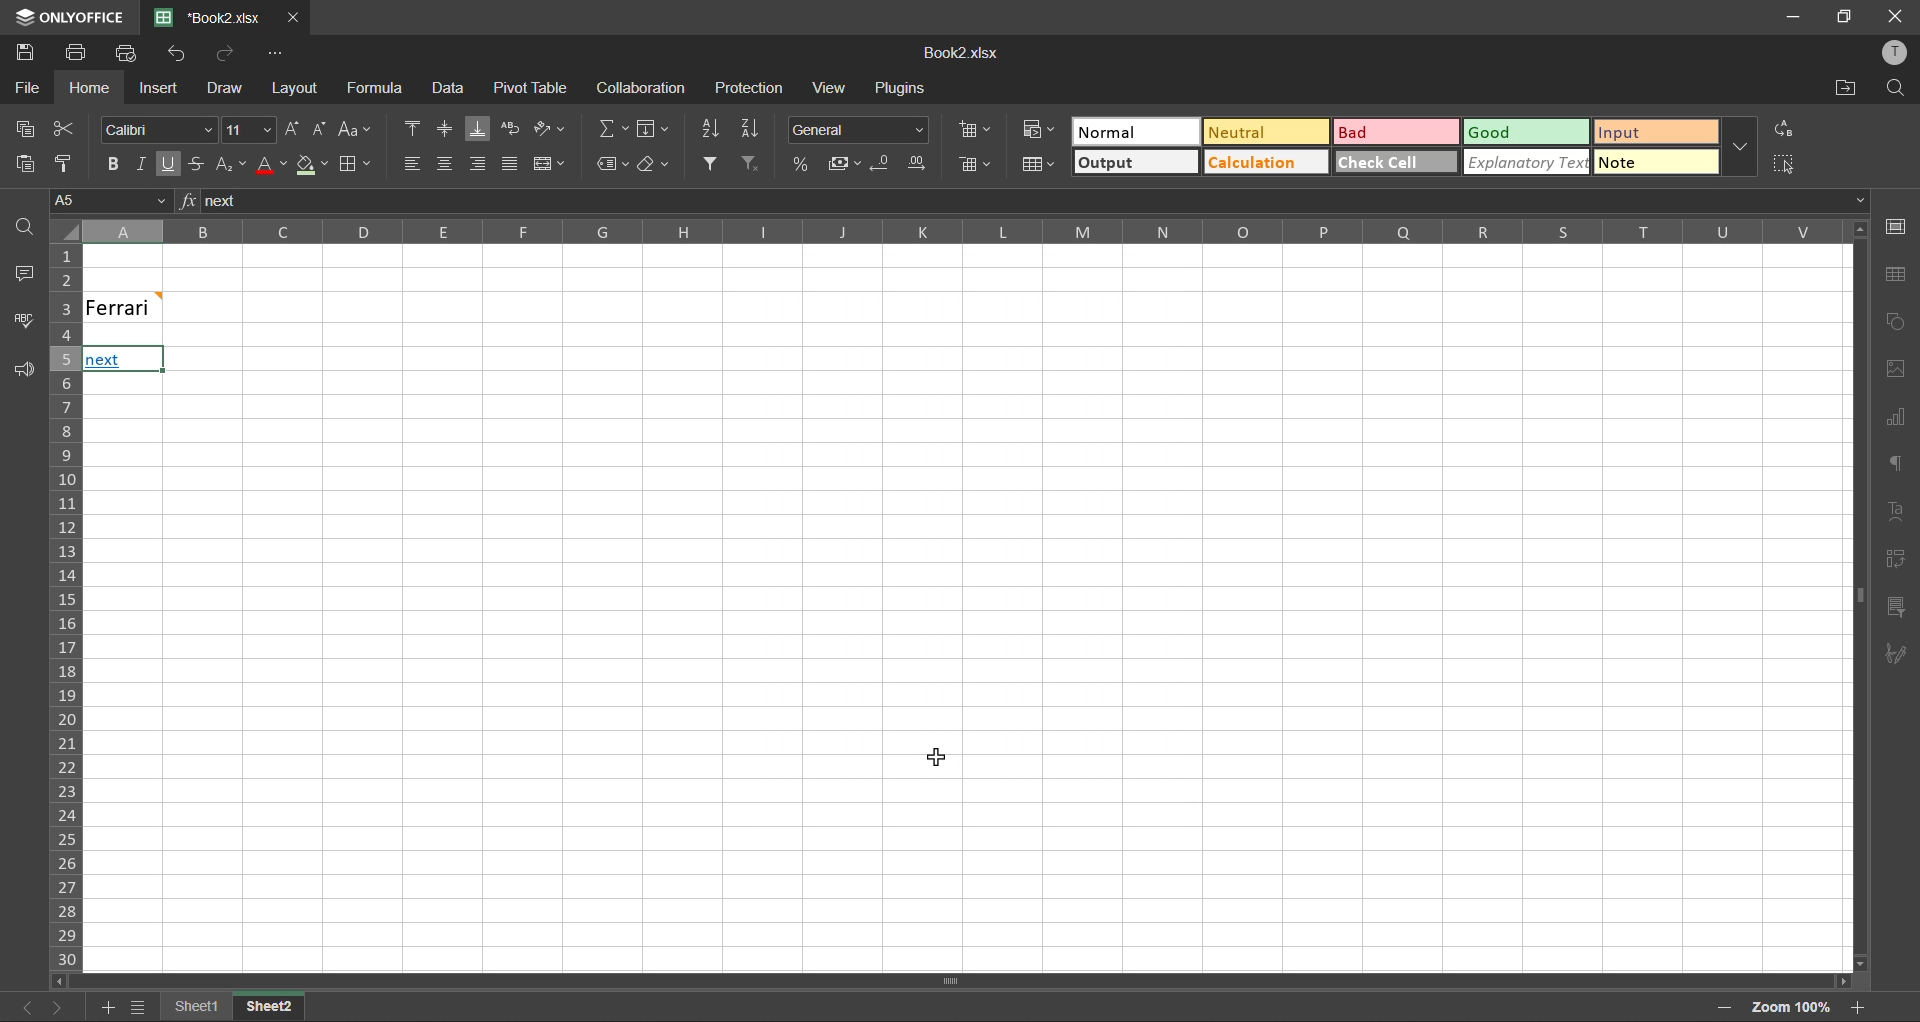 This screenshot has height=1022, width=1920. I want to click on align left, so click(411, 161).